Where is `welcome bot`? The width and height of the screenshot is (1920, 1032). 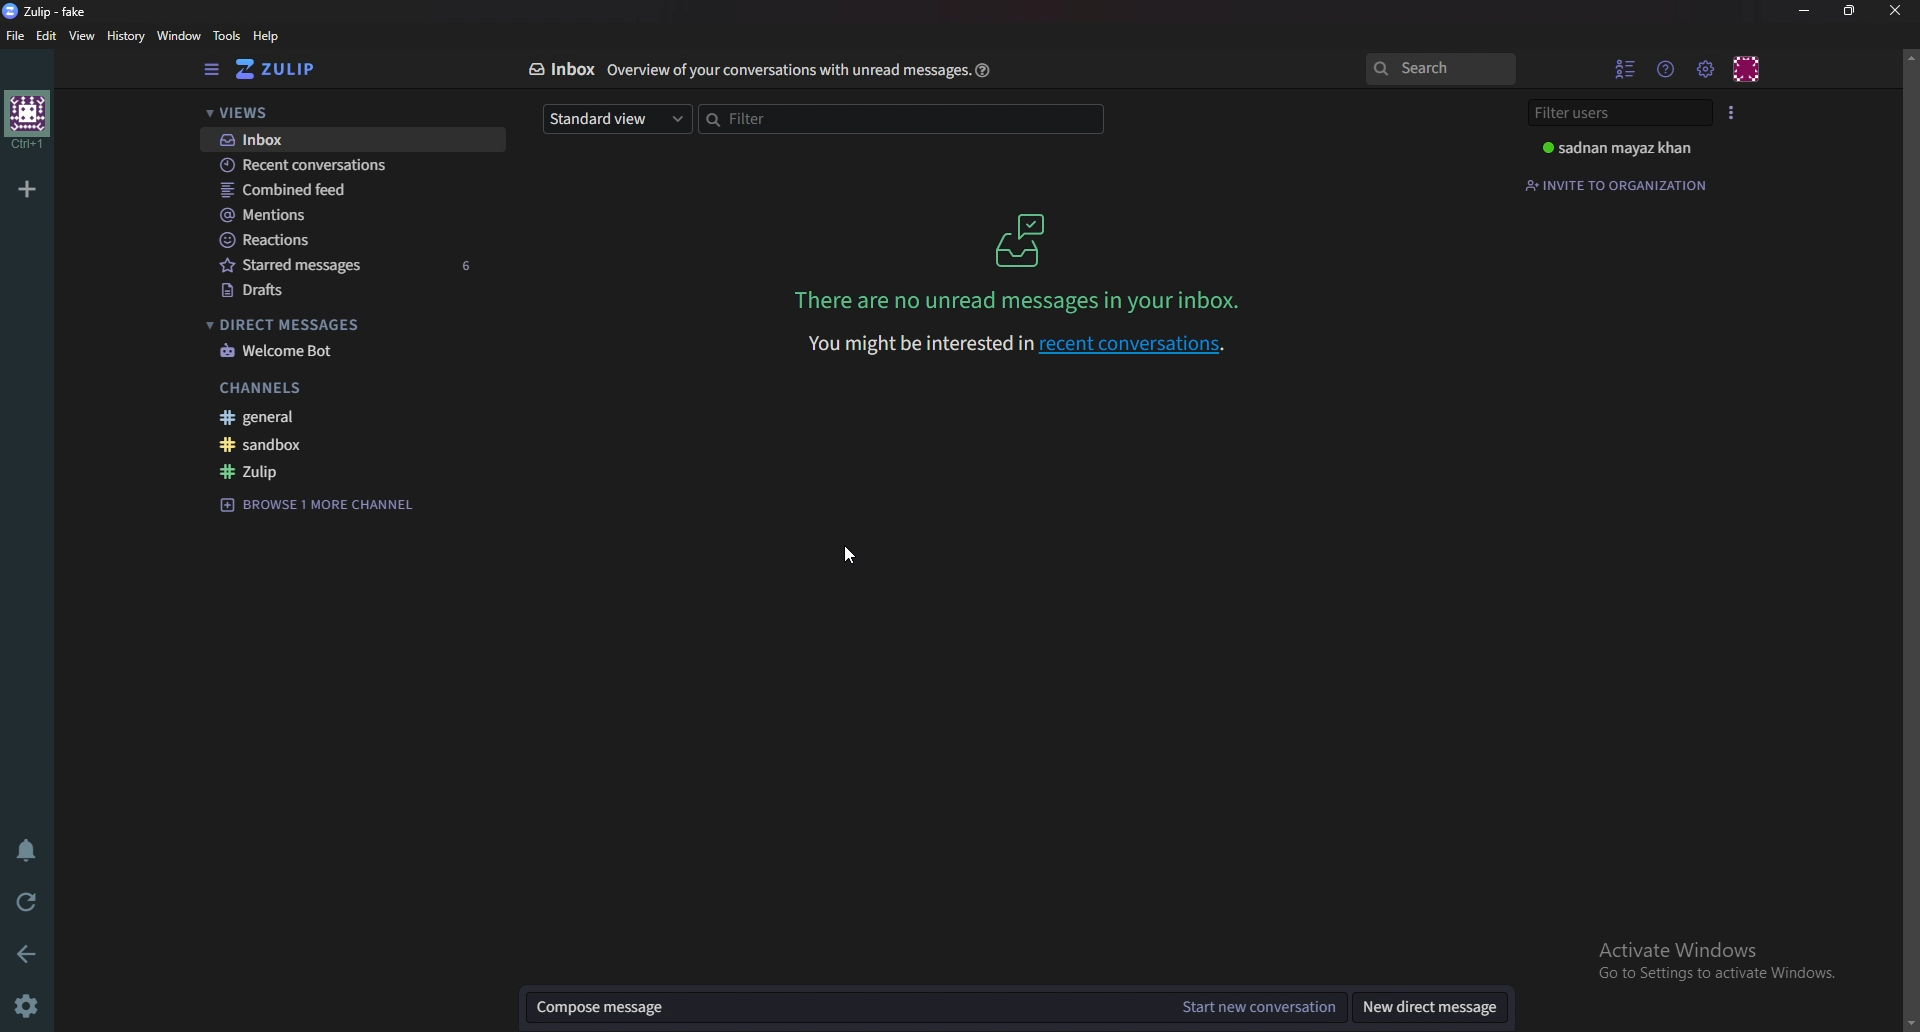
welcome bot is located at coordinates (360, 351).